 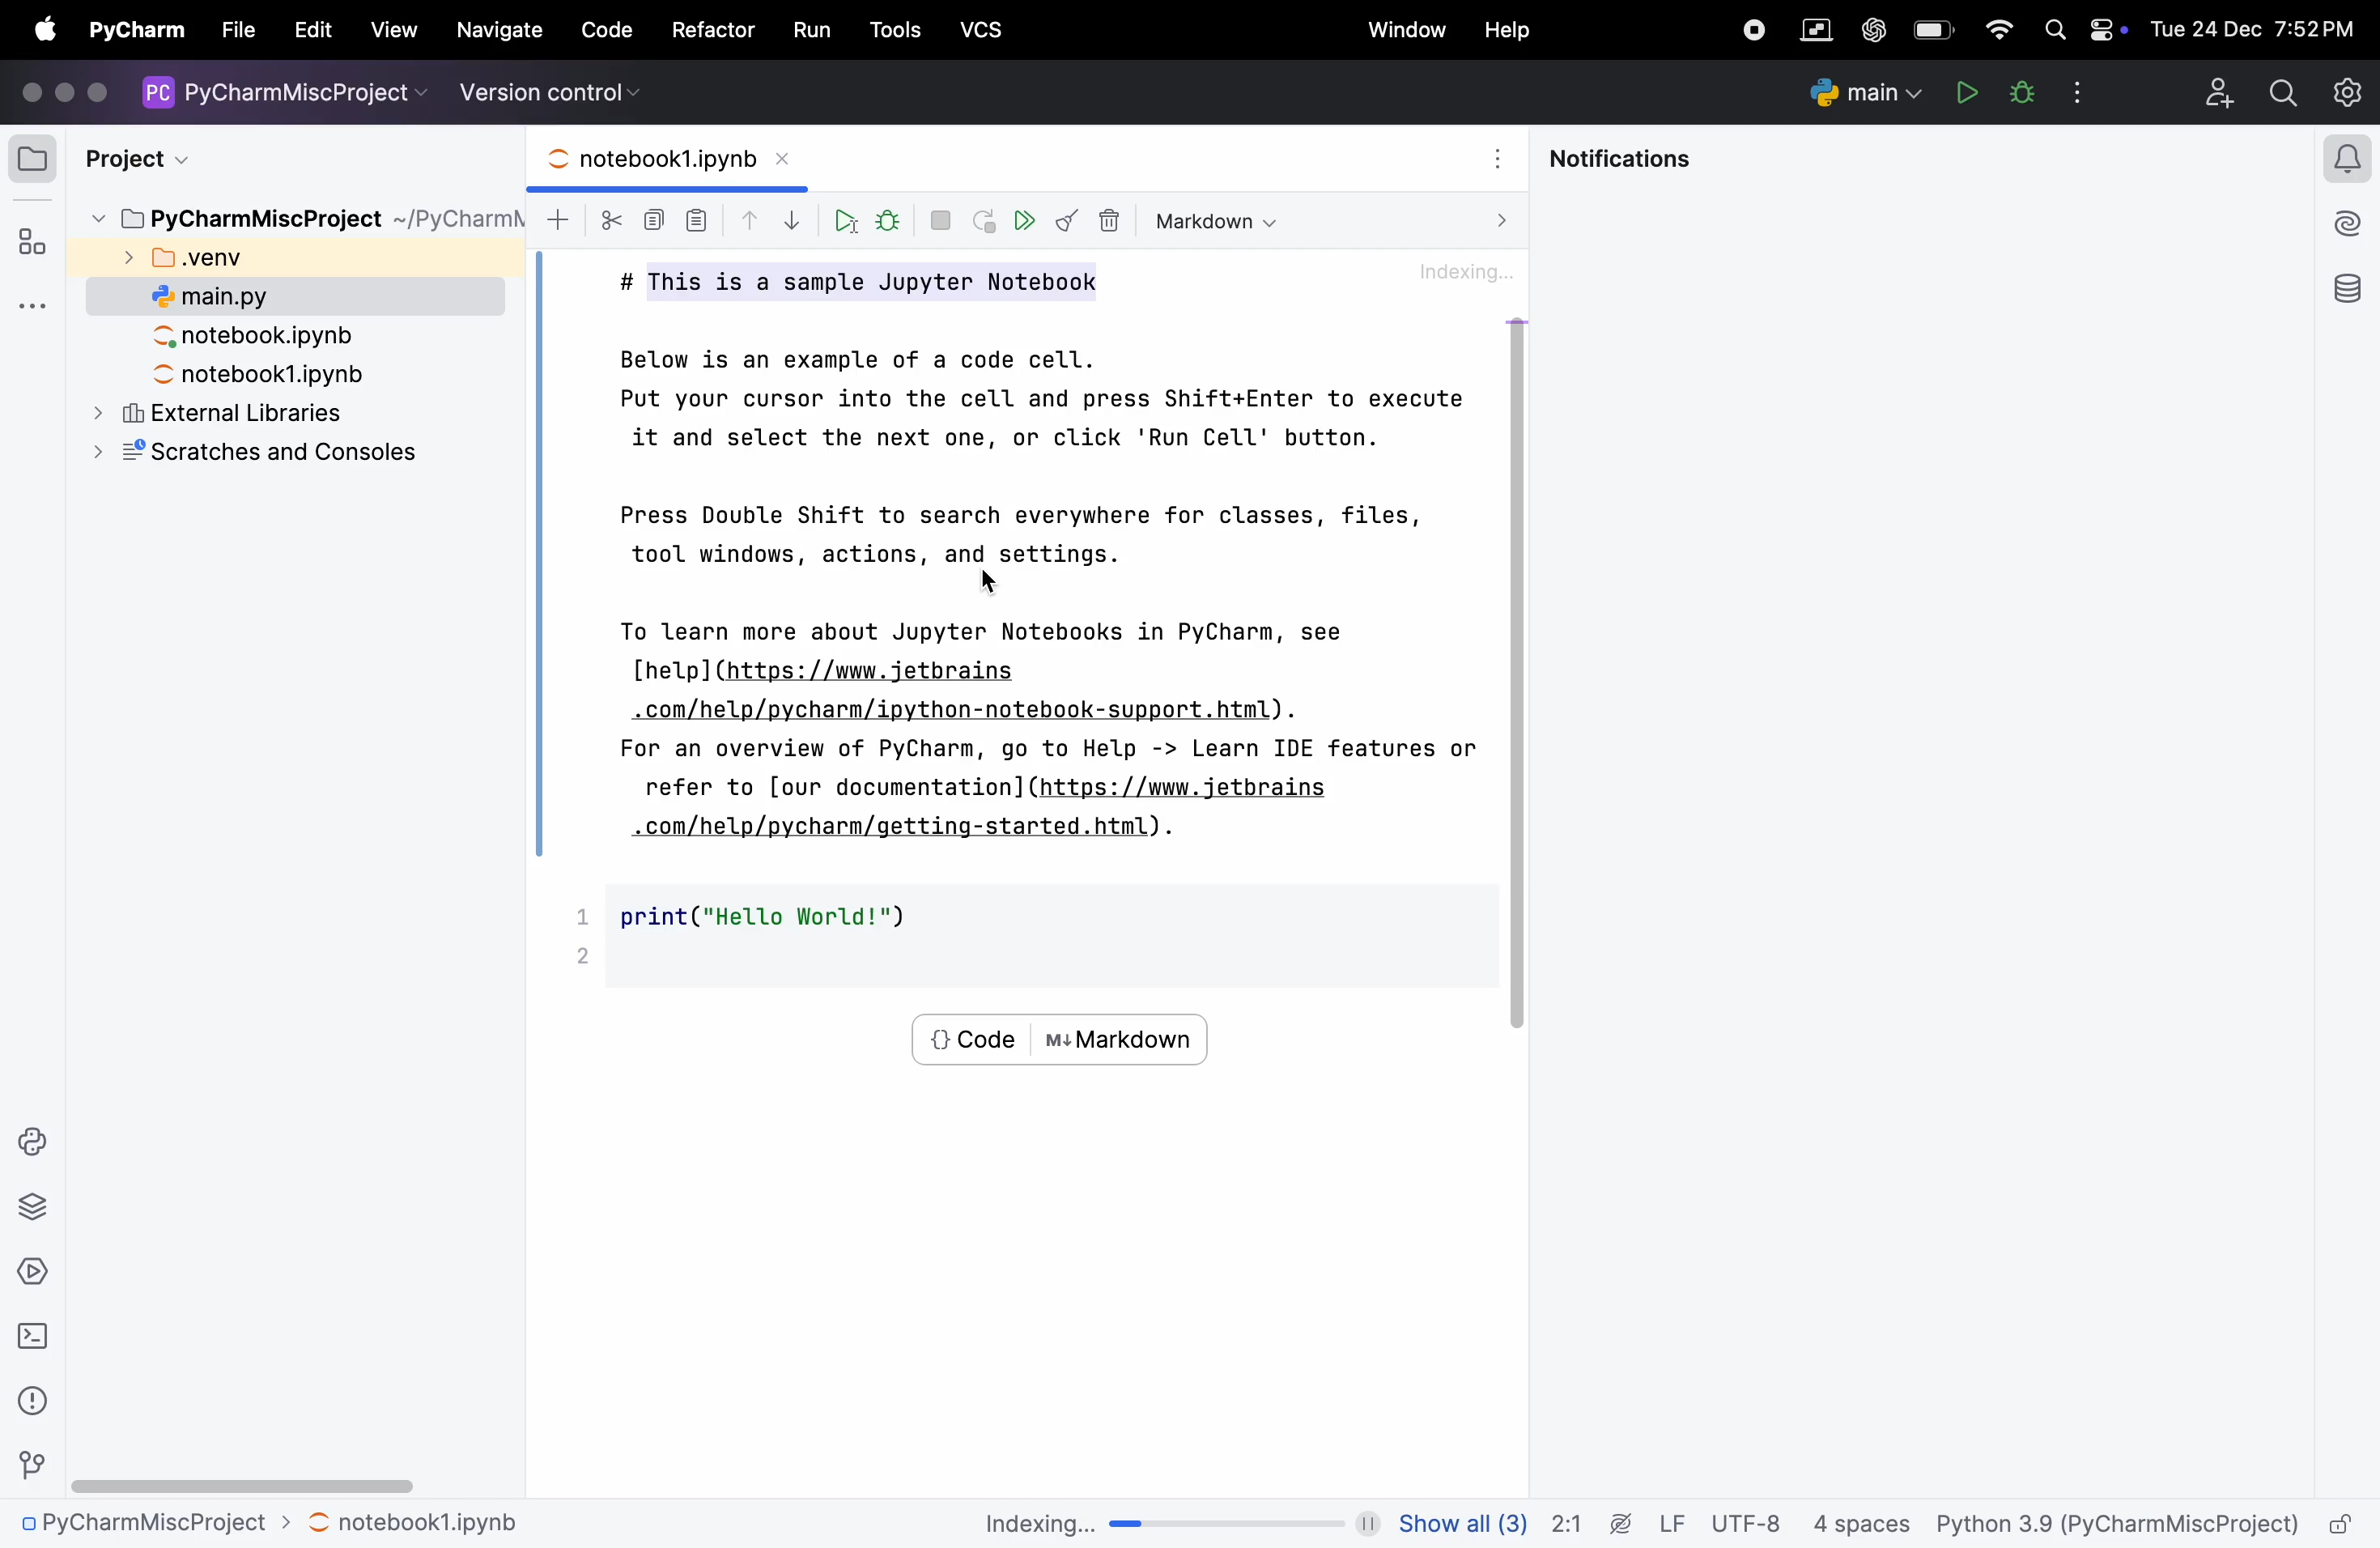 I want to click on options, so click(x=32, y=308).